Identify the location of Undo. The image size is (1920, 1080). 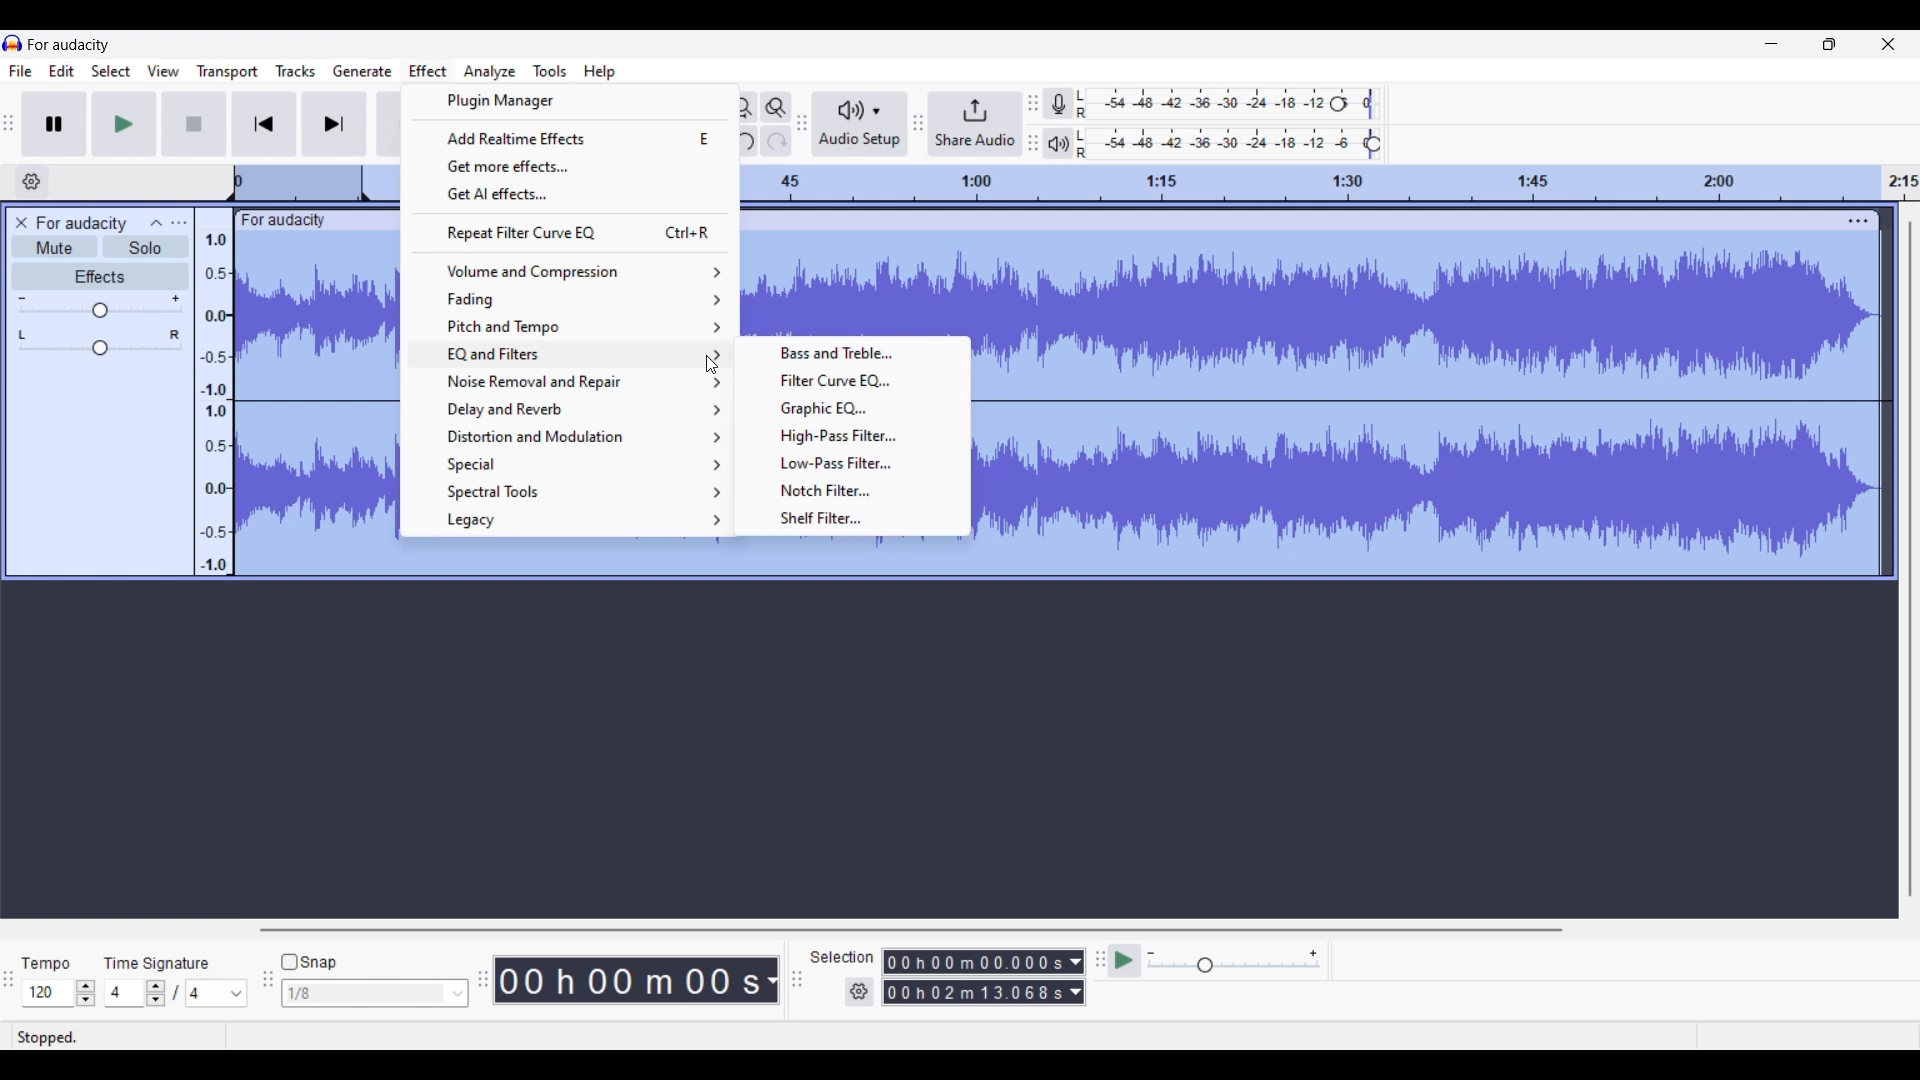
(742, 140).